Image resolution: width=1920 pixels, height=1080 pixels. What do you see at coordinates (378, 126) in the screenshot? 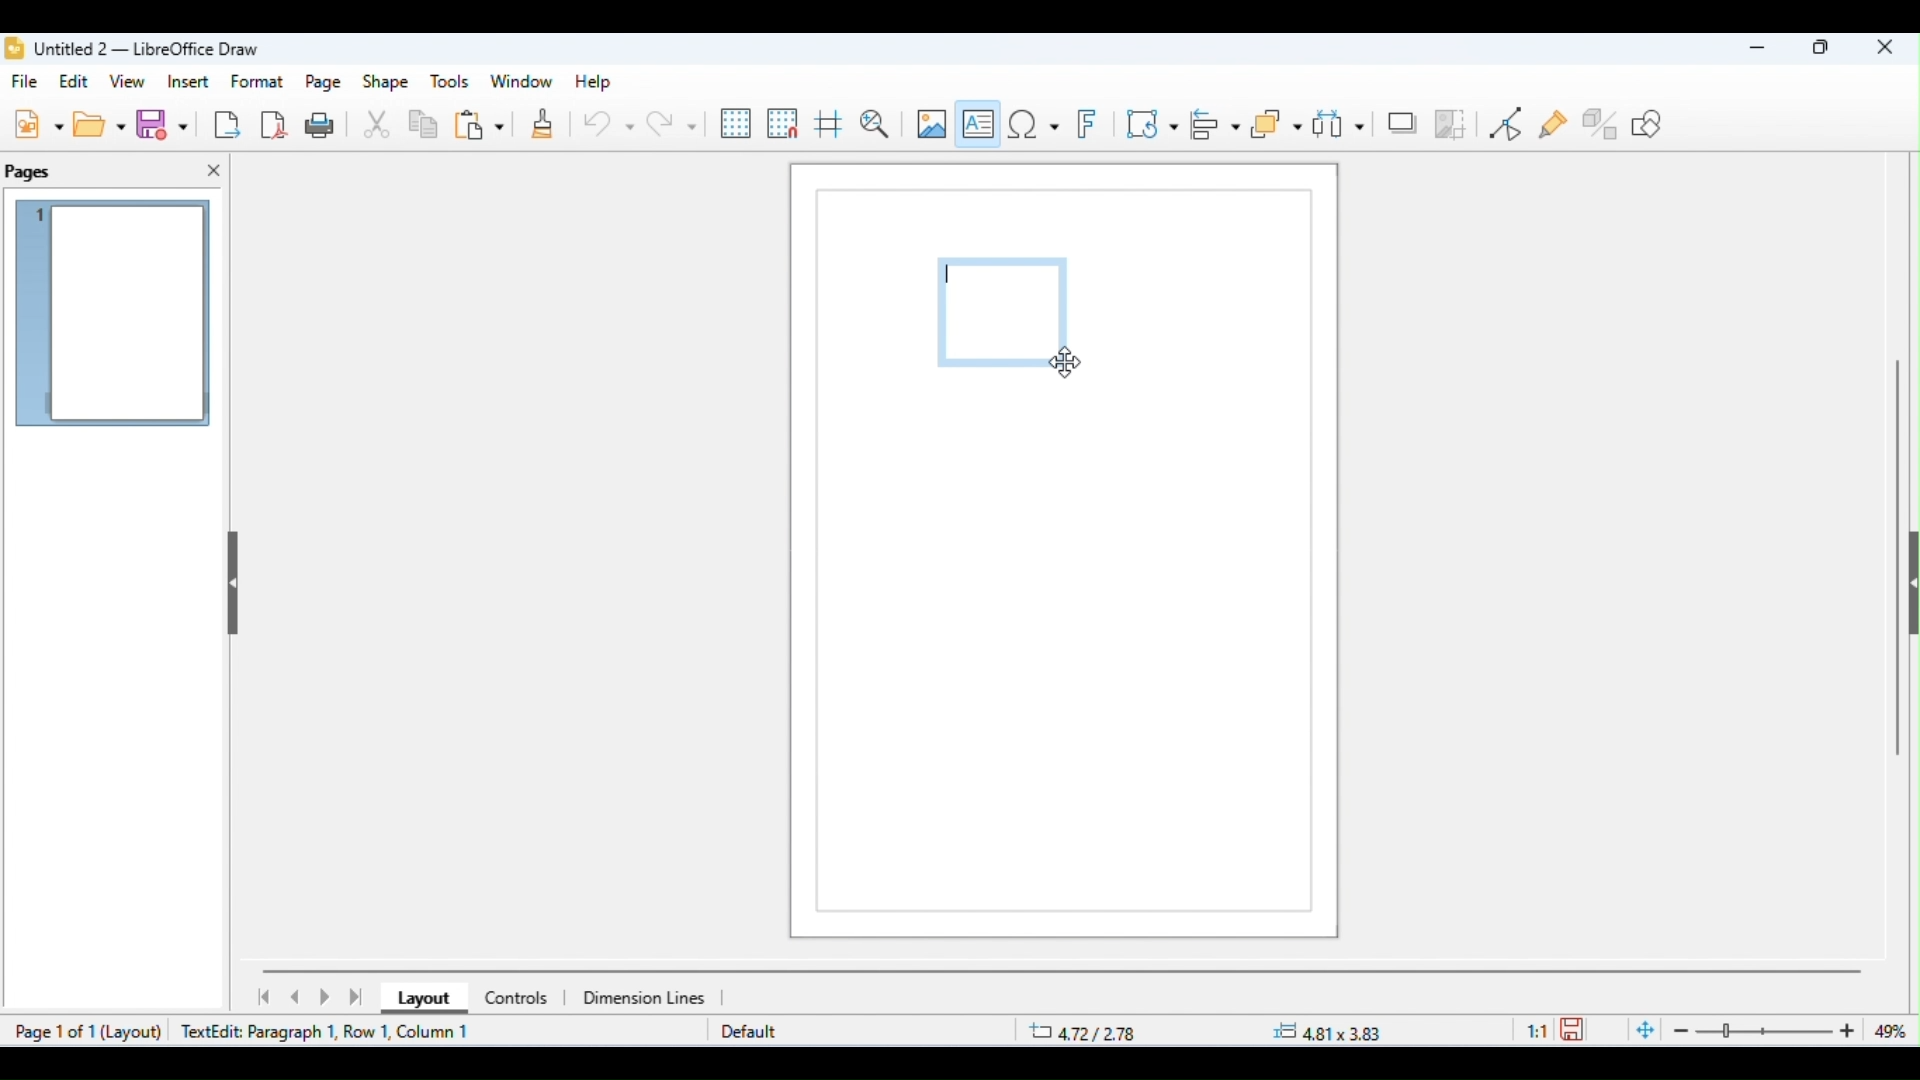
I see `cut` at bounding box center [378, 126].